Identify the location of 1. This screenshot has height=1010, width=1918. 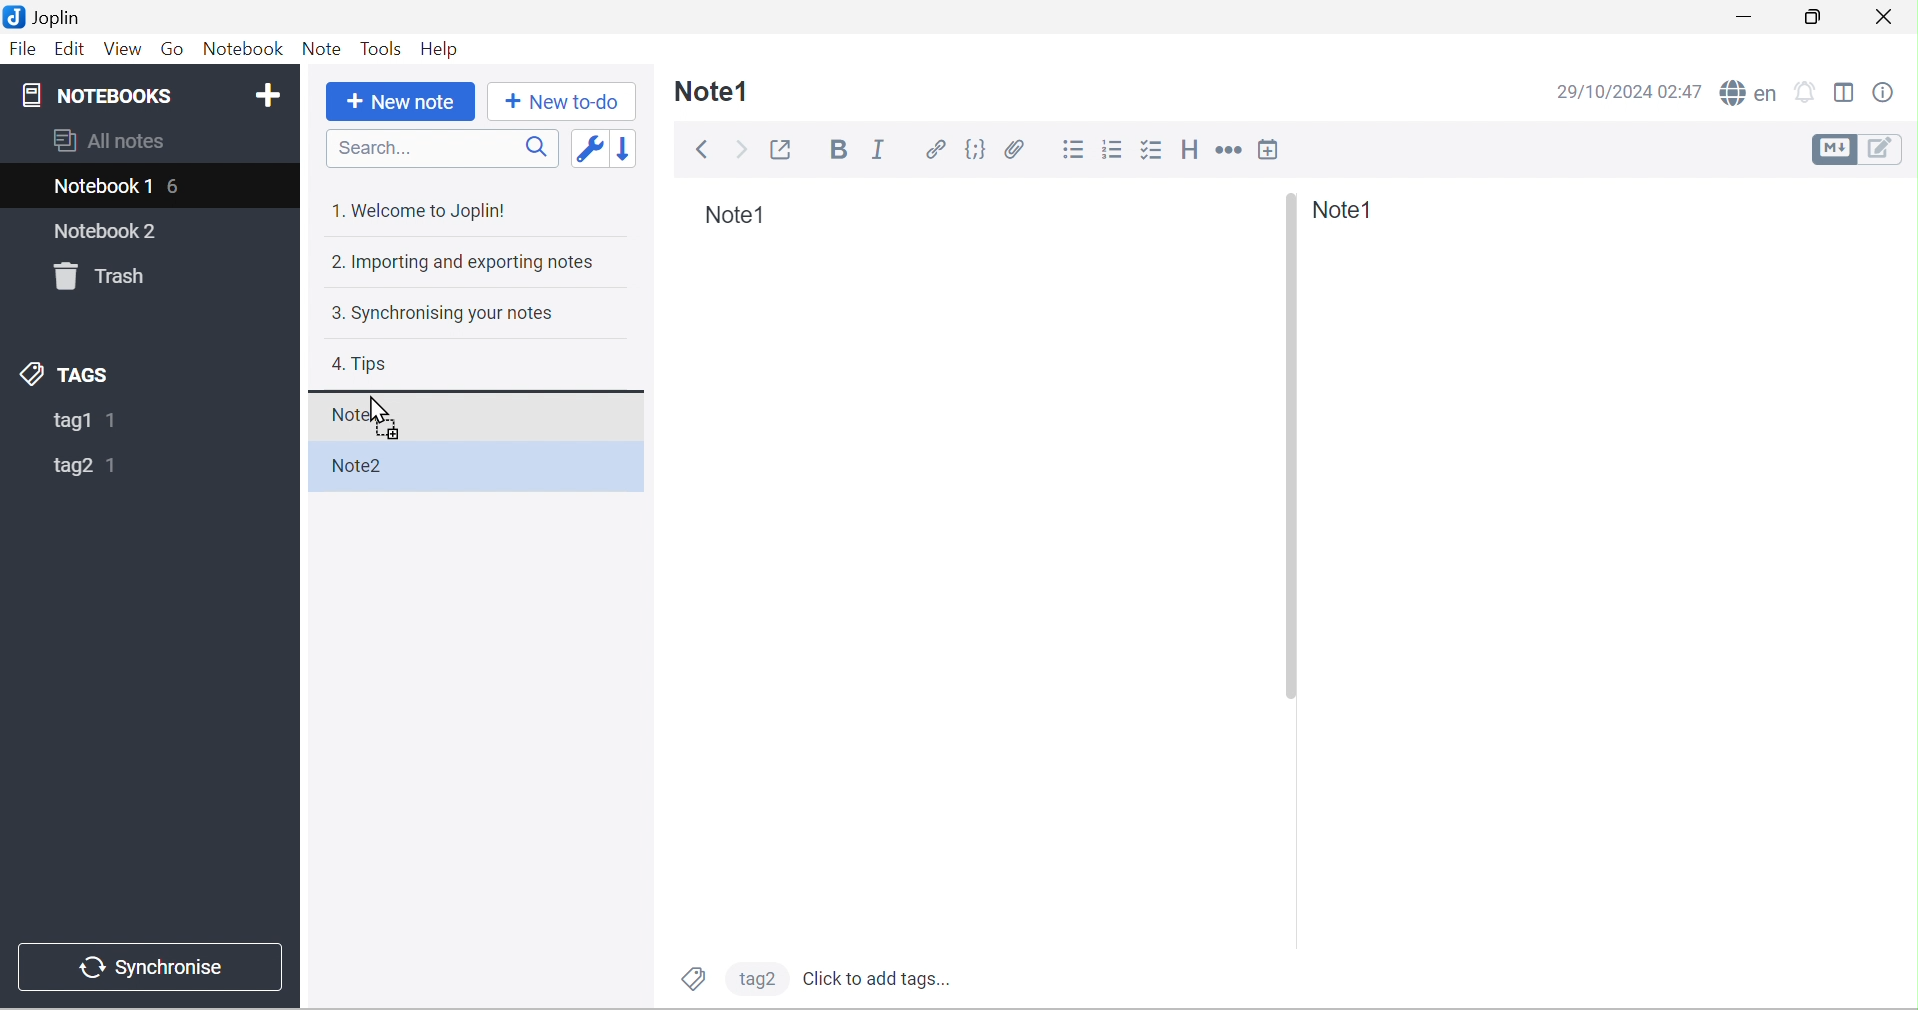
(112, 469).